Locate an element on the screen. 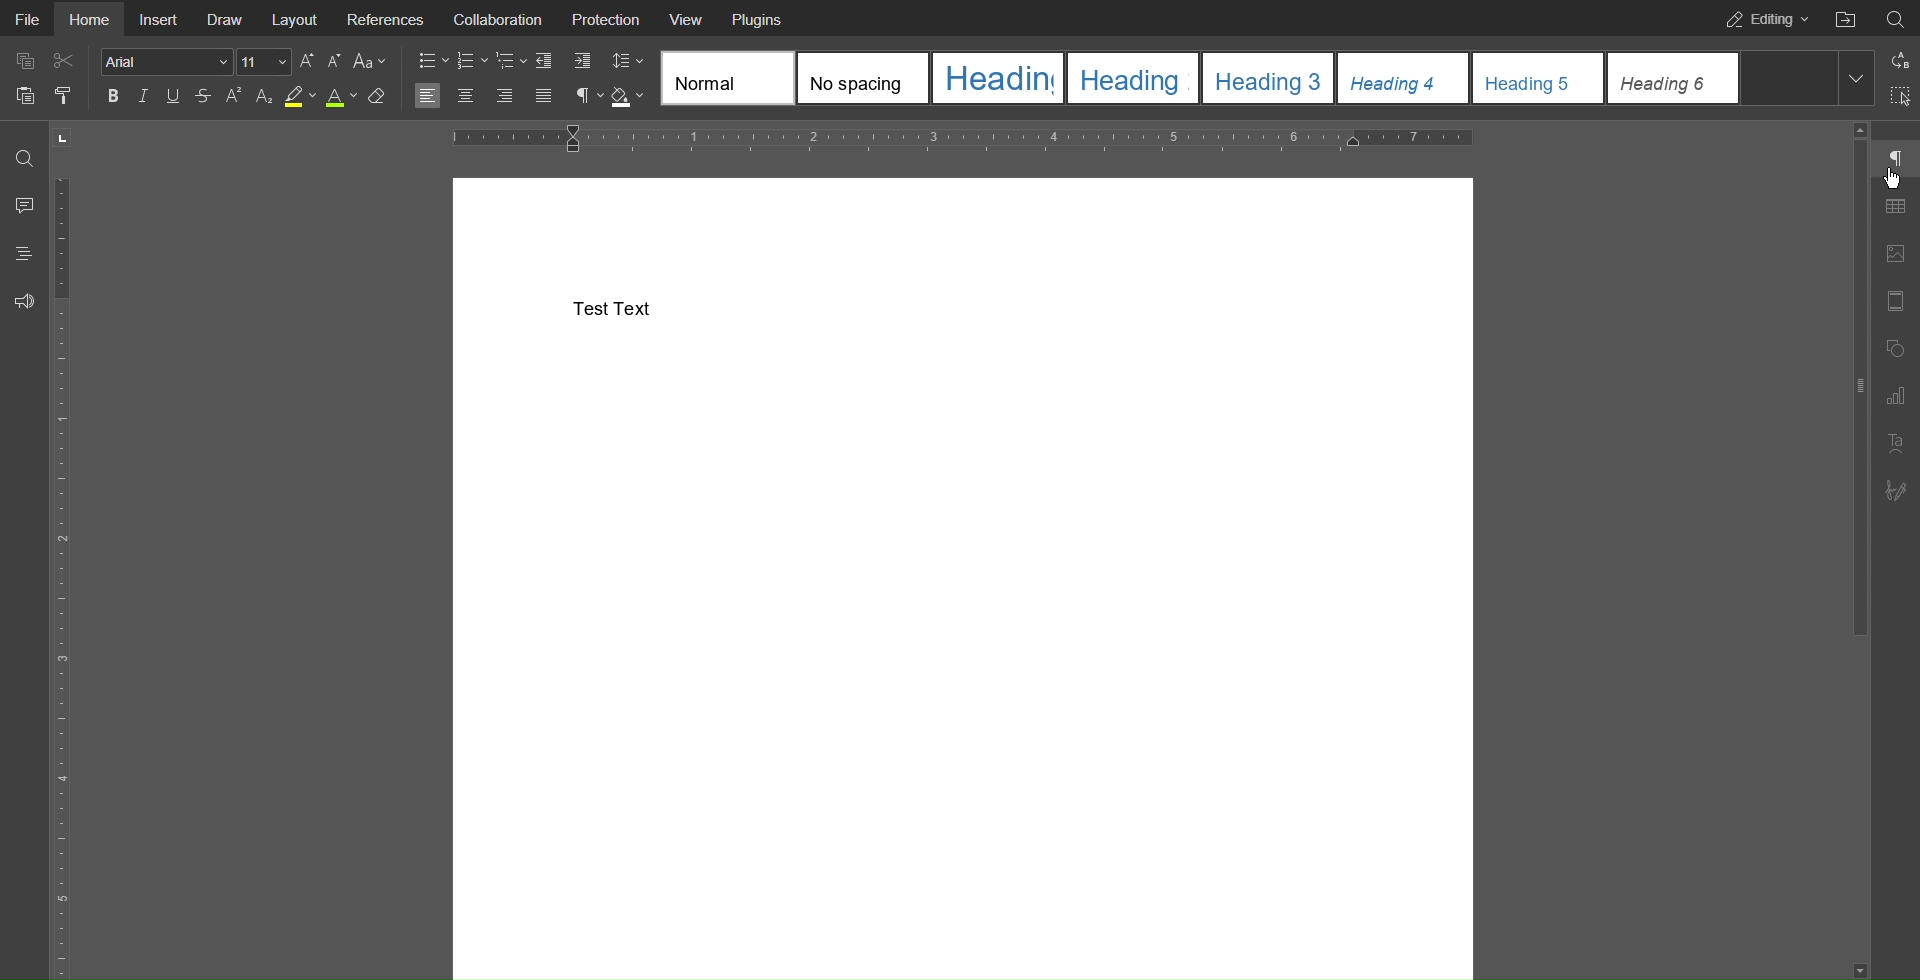 This screenshot has width=1920, height=980. Layout is located at coordinates (296, 18).